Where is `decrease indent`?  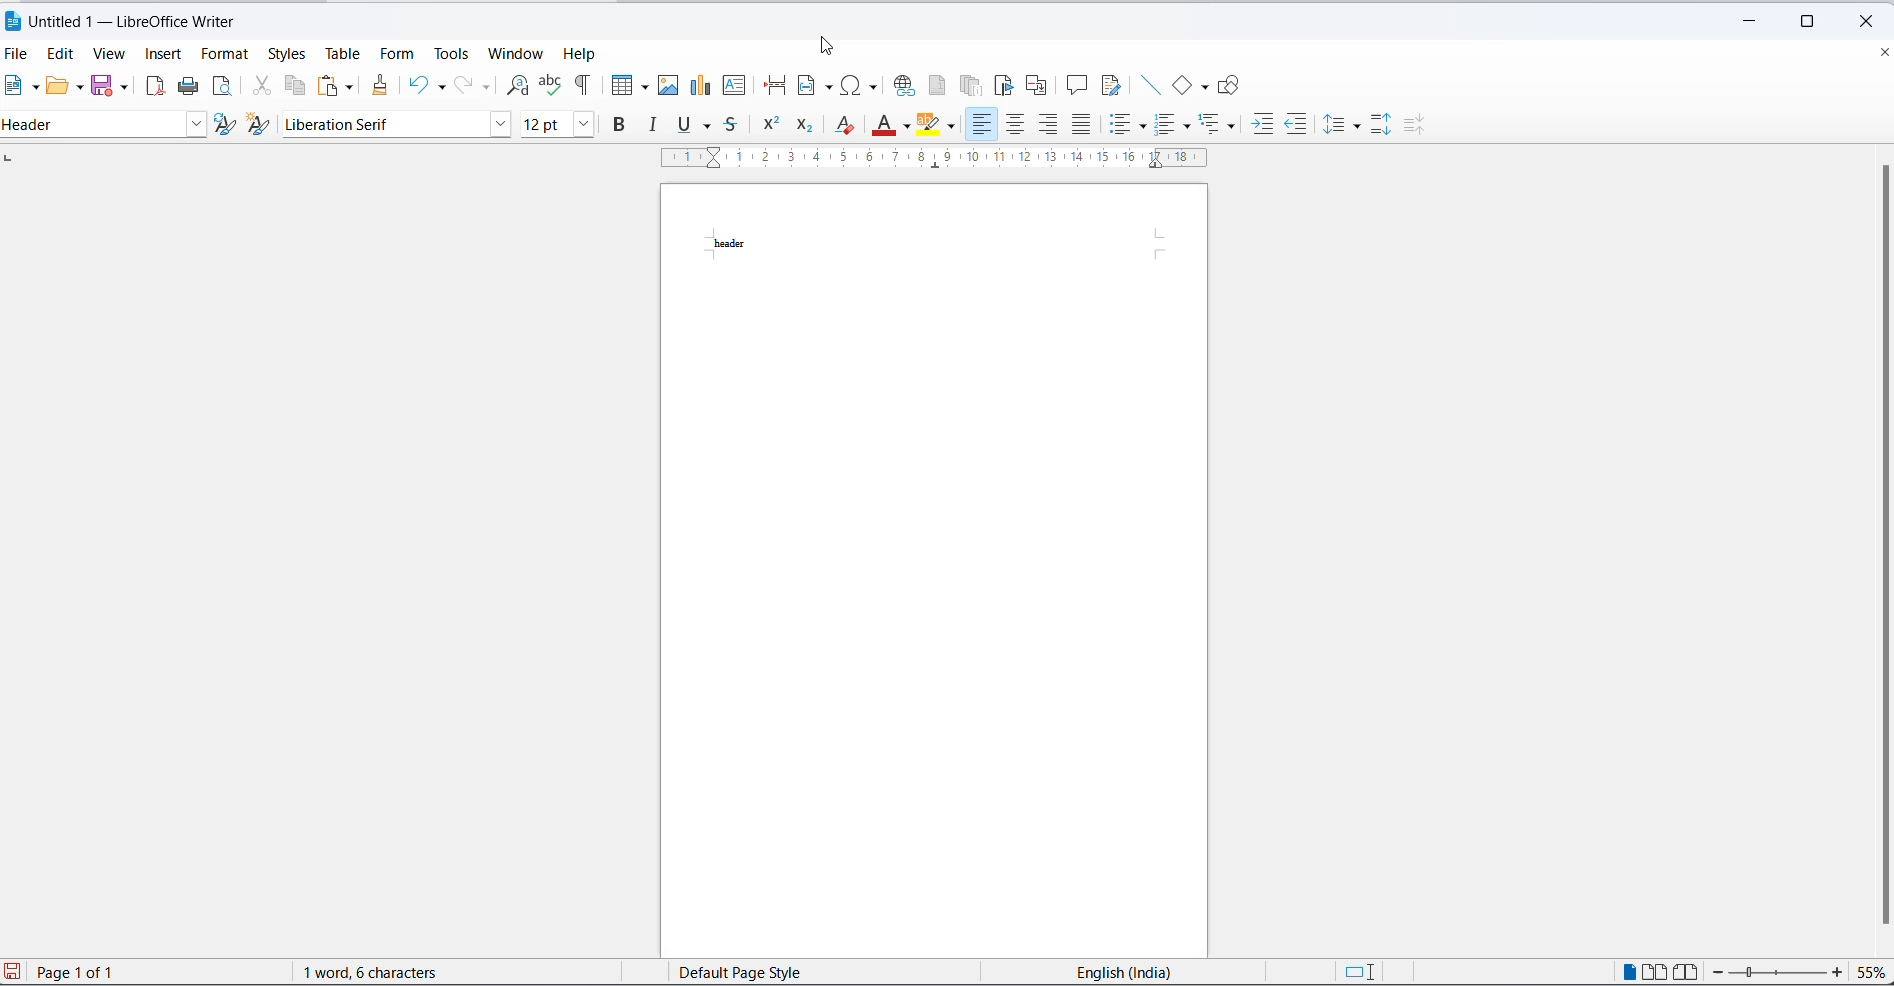 decrease indent is located at coordinates (1297, 125).